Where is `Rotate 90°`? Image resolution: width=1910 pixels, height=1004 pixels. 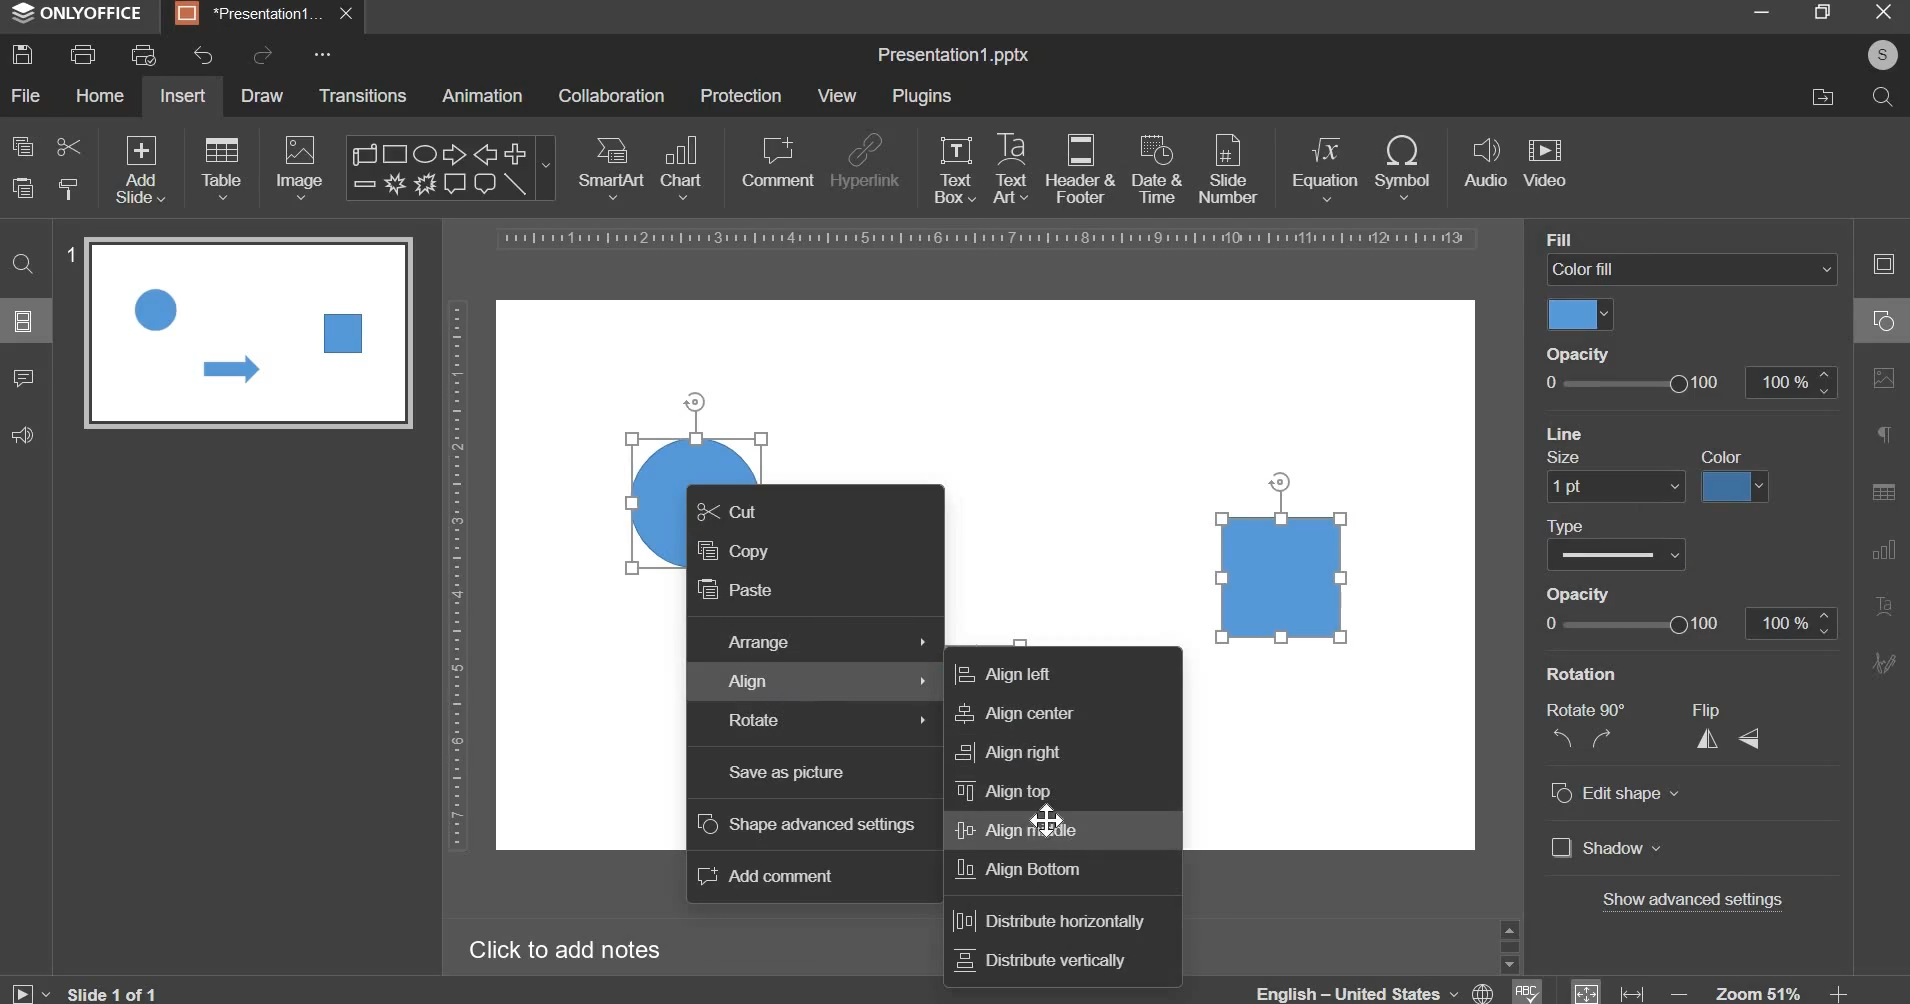 Rotate 90° is located at coordinates (1592, 710).